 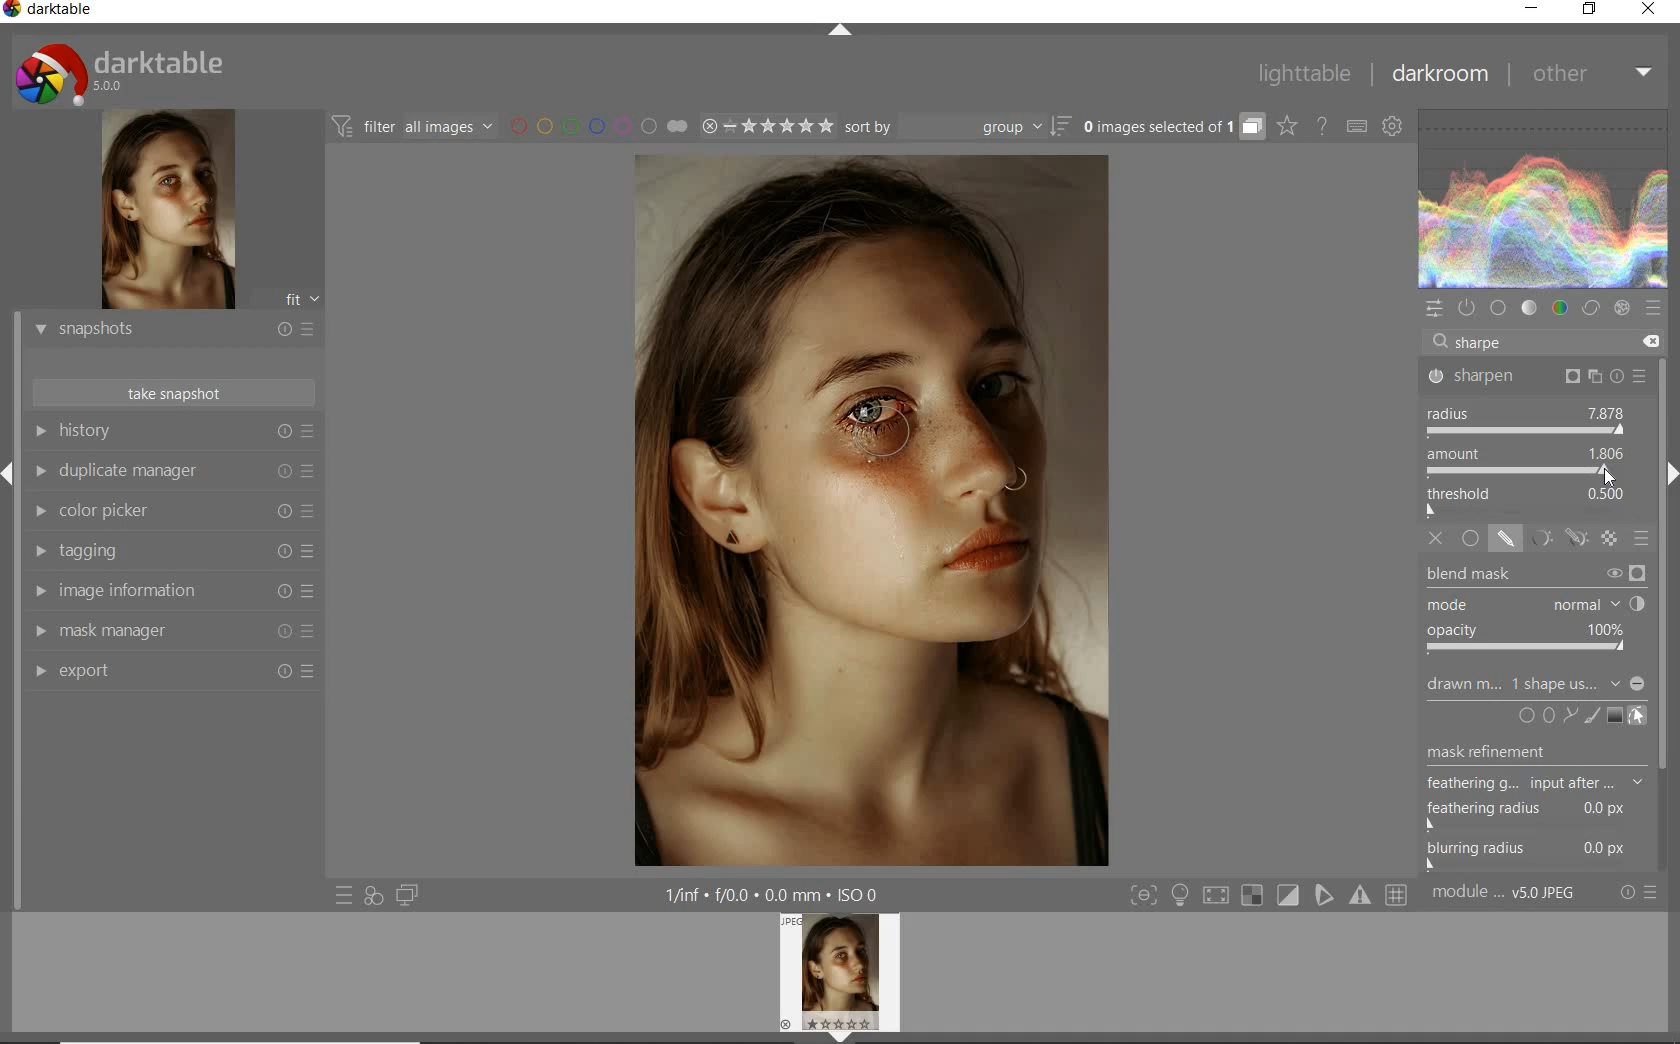 I want to click on reset or presets & preferences, so click(x=1640, y=893).